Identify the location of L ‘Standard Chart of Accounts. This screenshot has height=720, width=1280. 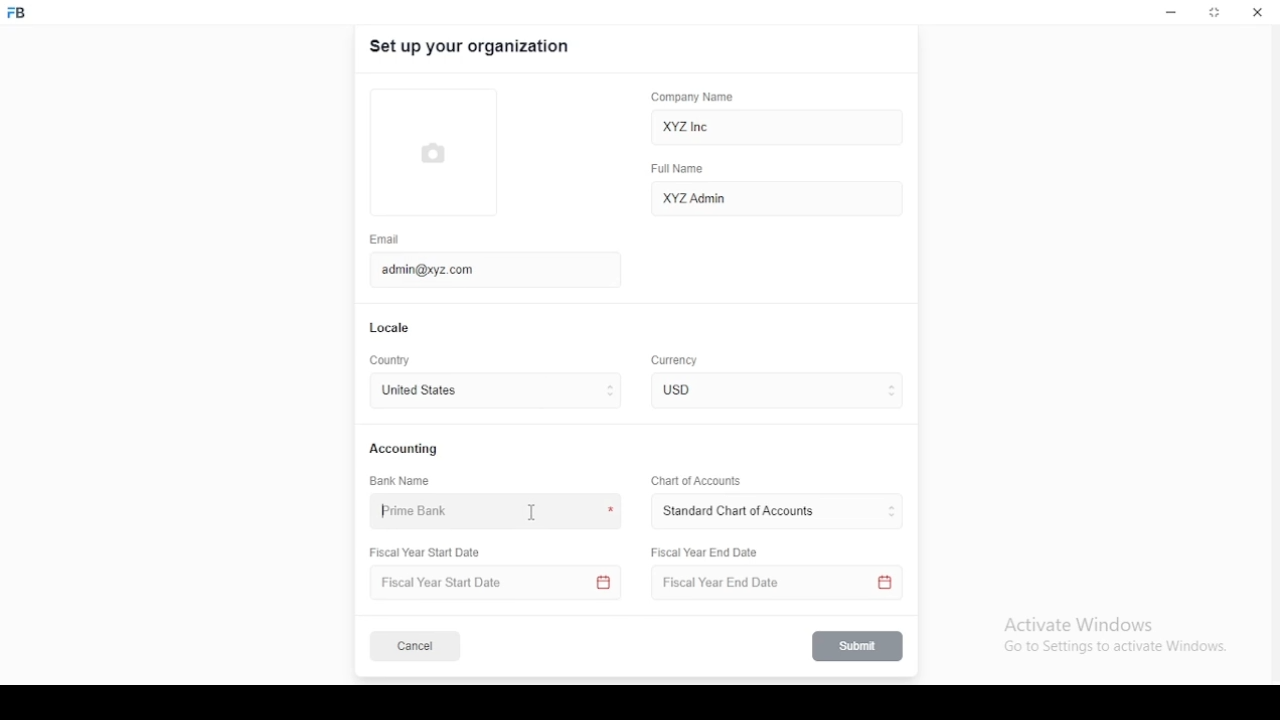
(737, 512).